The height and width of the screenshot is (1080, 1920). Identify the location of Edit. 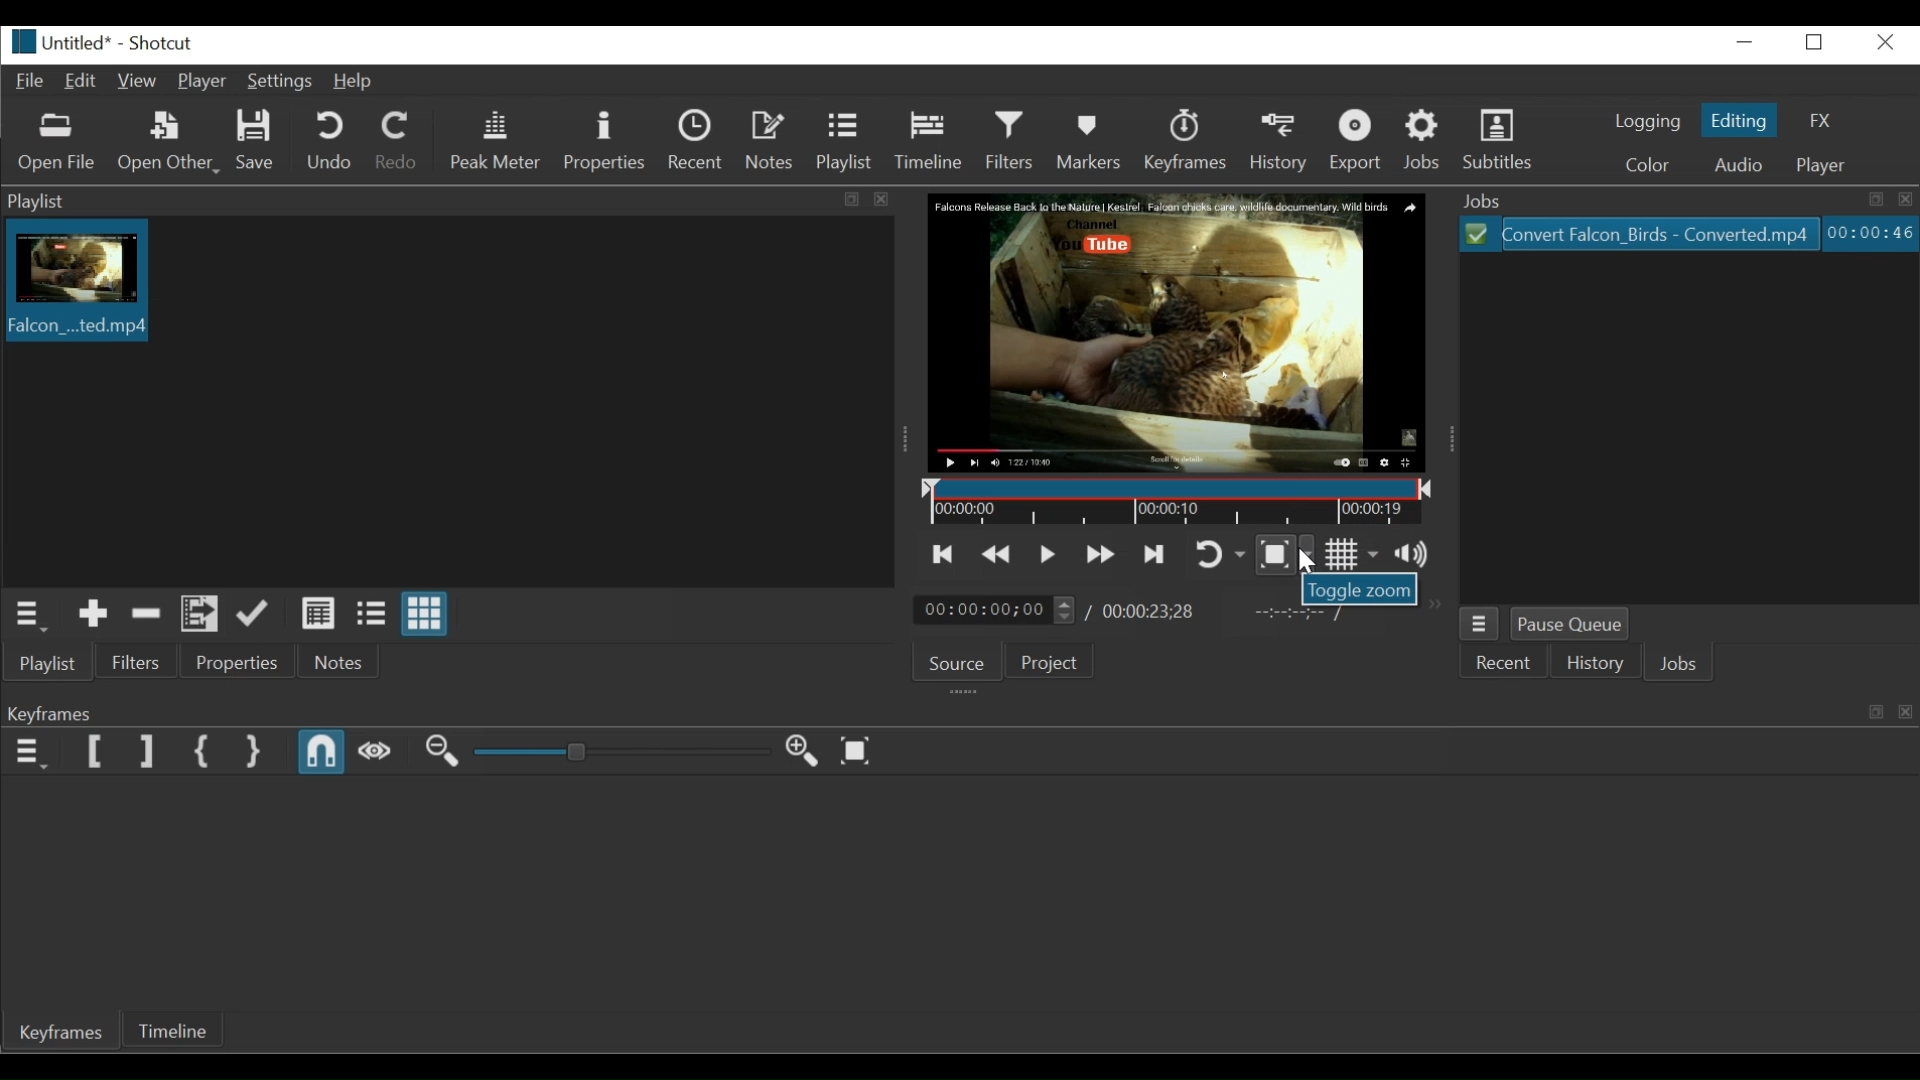
(81, 82).